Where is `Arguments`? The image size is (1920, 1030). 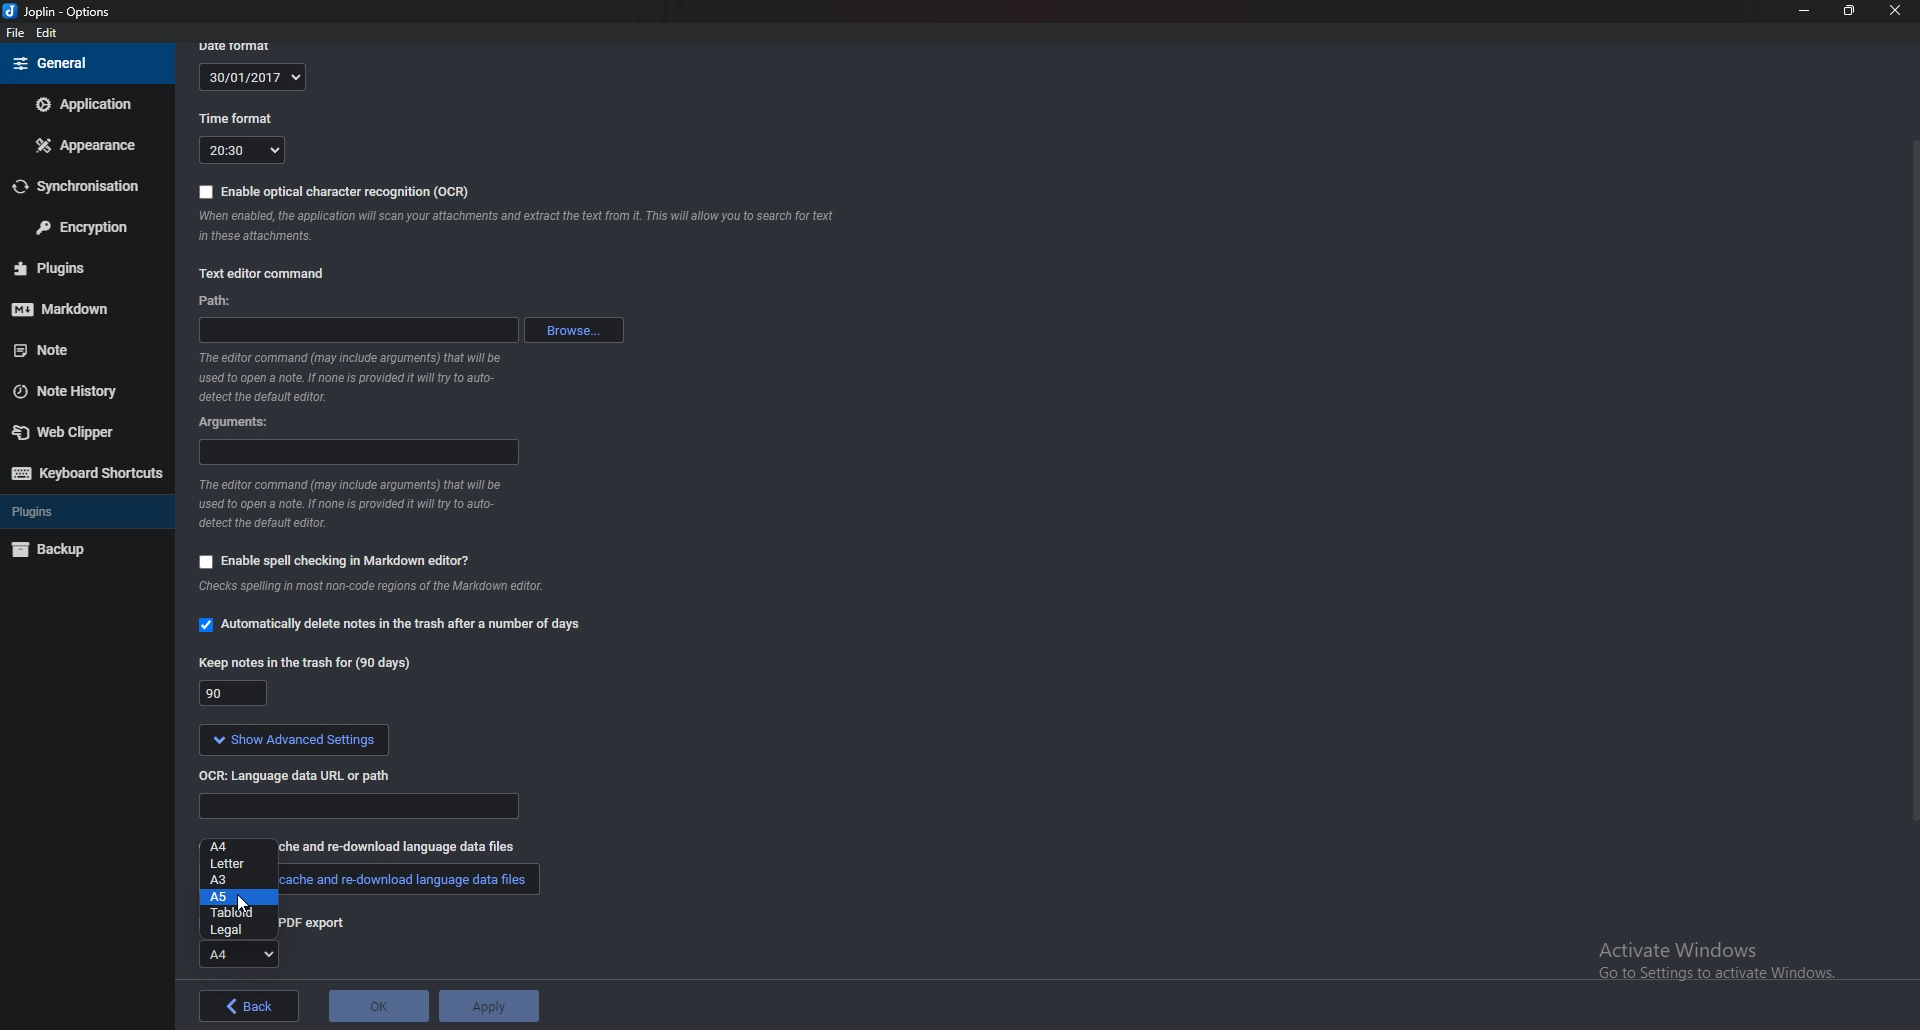
Arguments is located at coordinates (242, 423).